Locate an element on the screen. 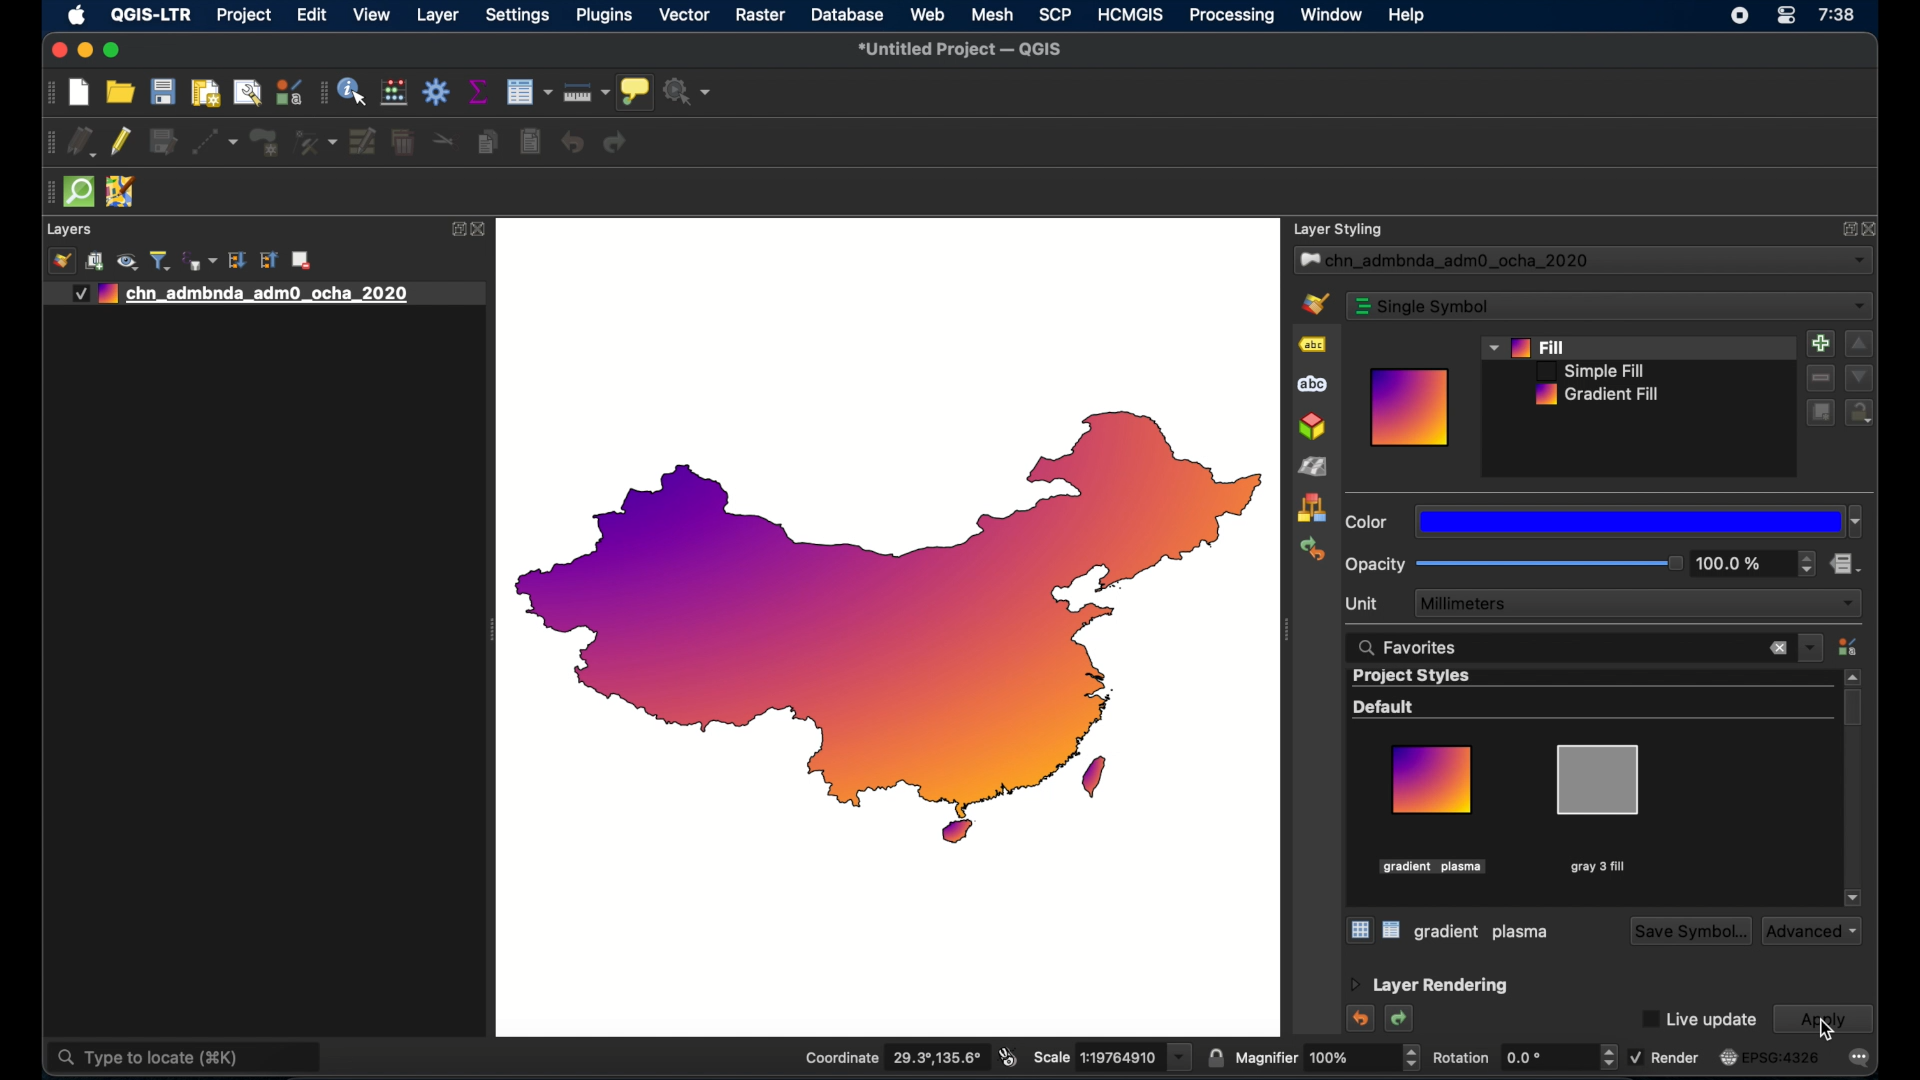  history is located at coordinates (1312, 550).